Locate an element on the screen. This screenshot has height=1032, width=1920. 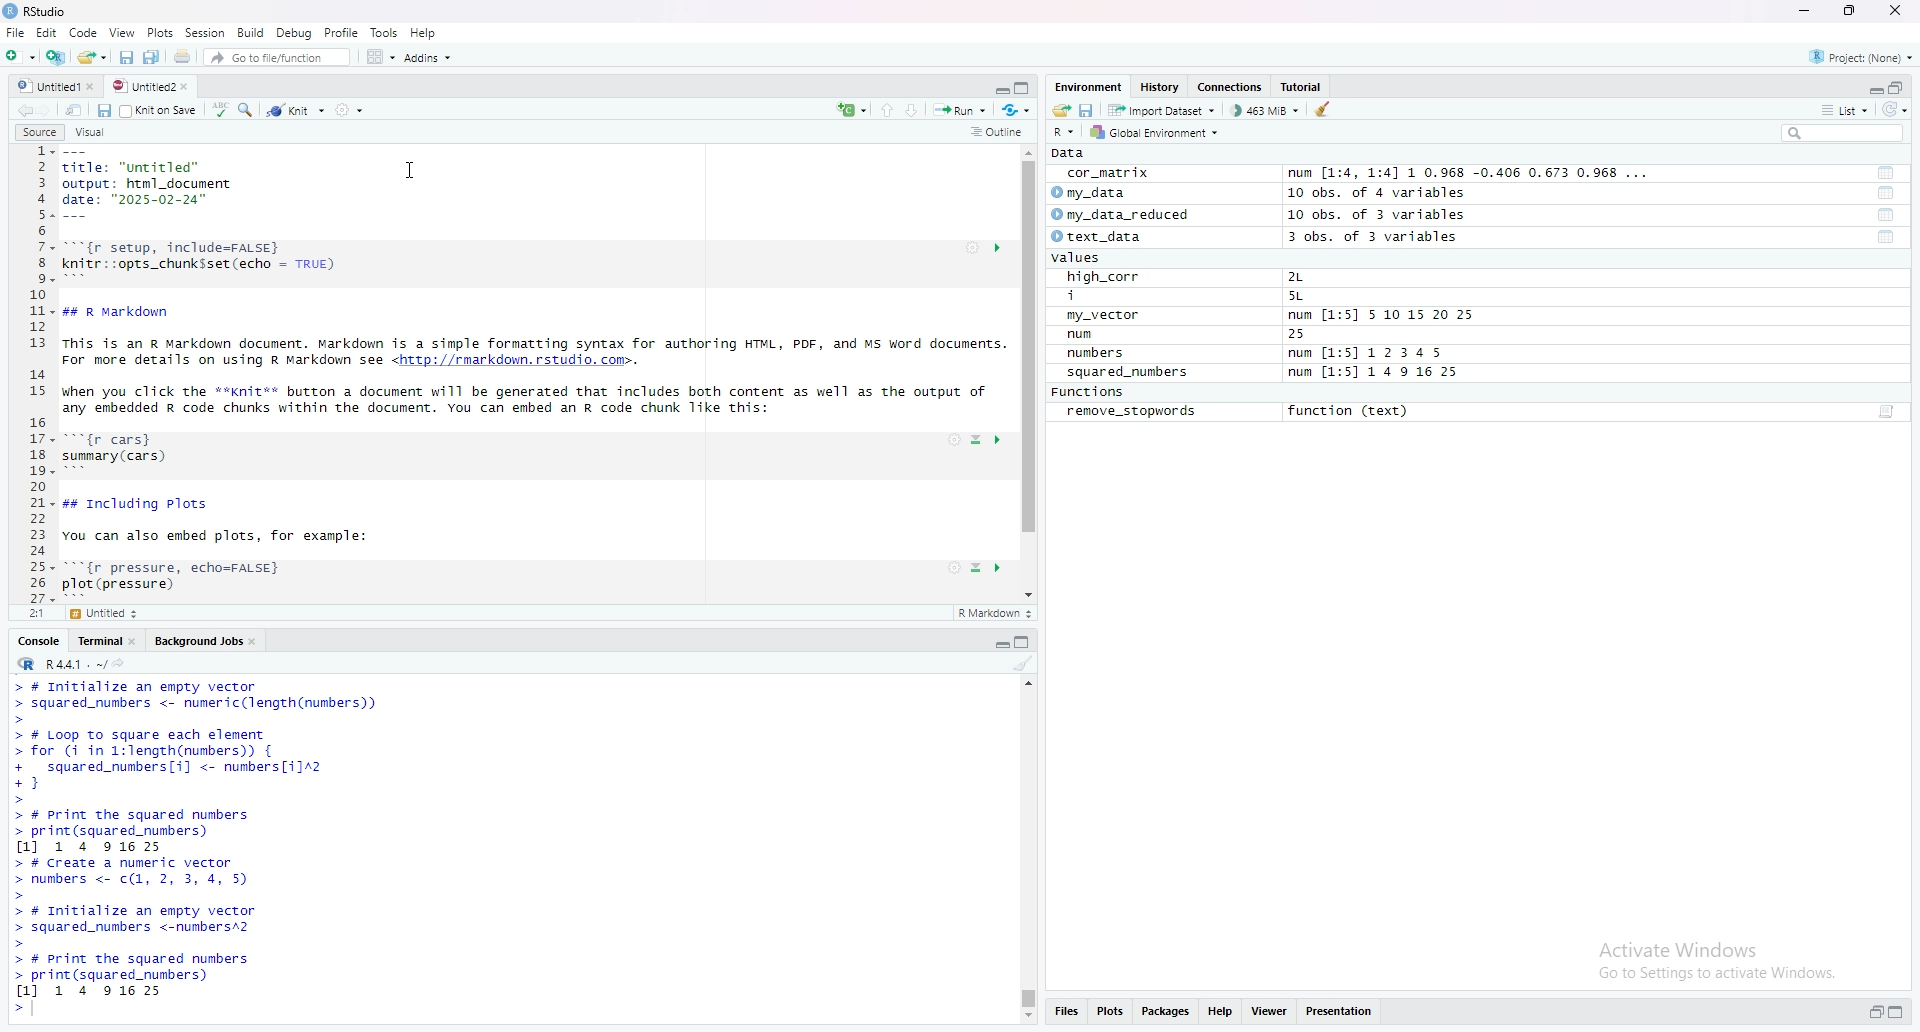
10 obs. of 3 variables is located at coordinates (1395, 213).